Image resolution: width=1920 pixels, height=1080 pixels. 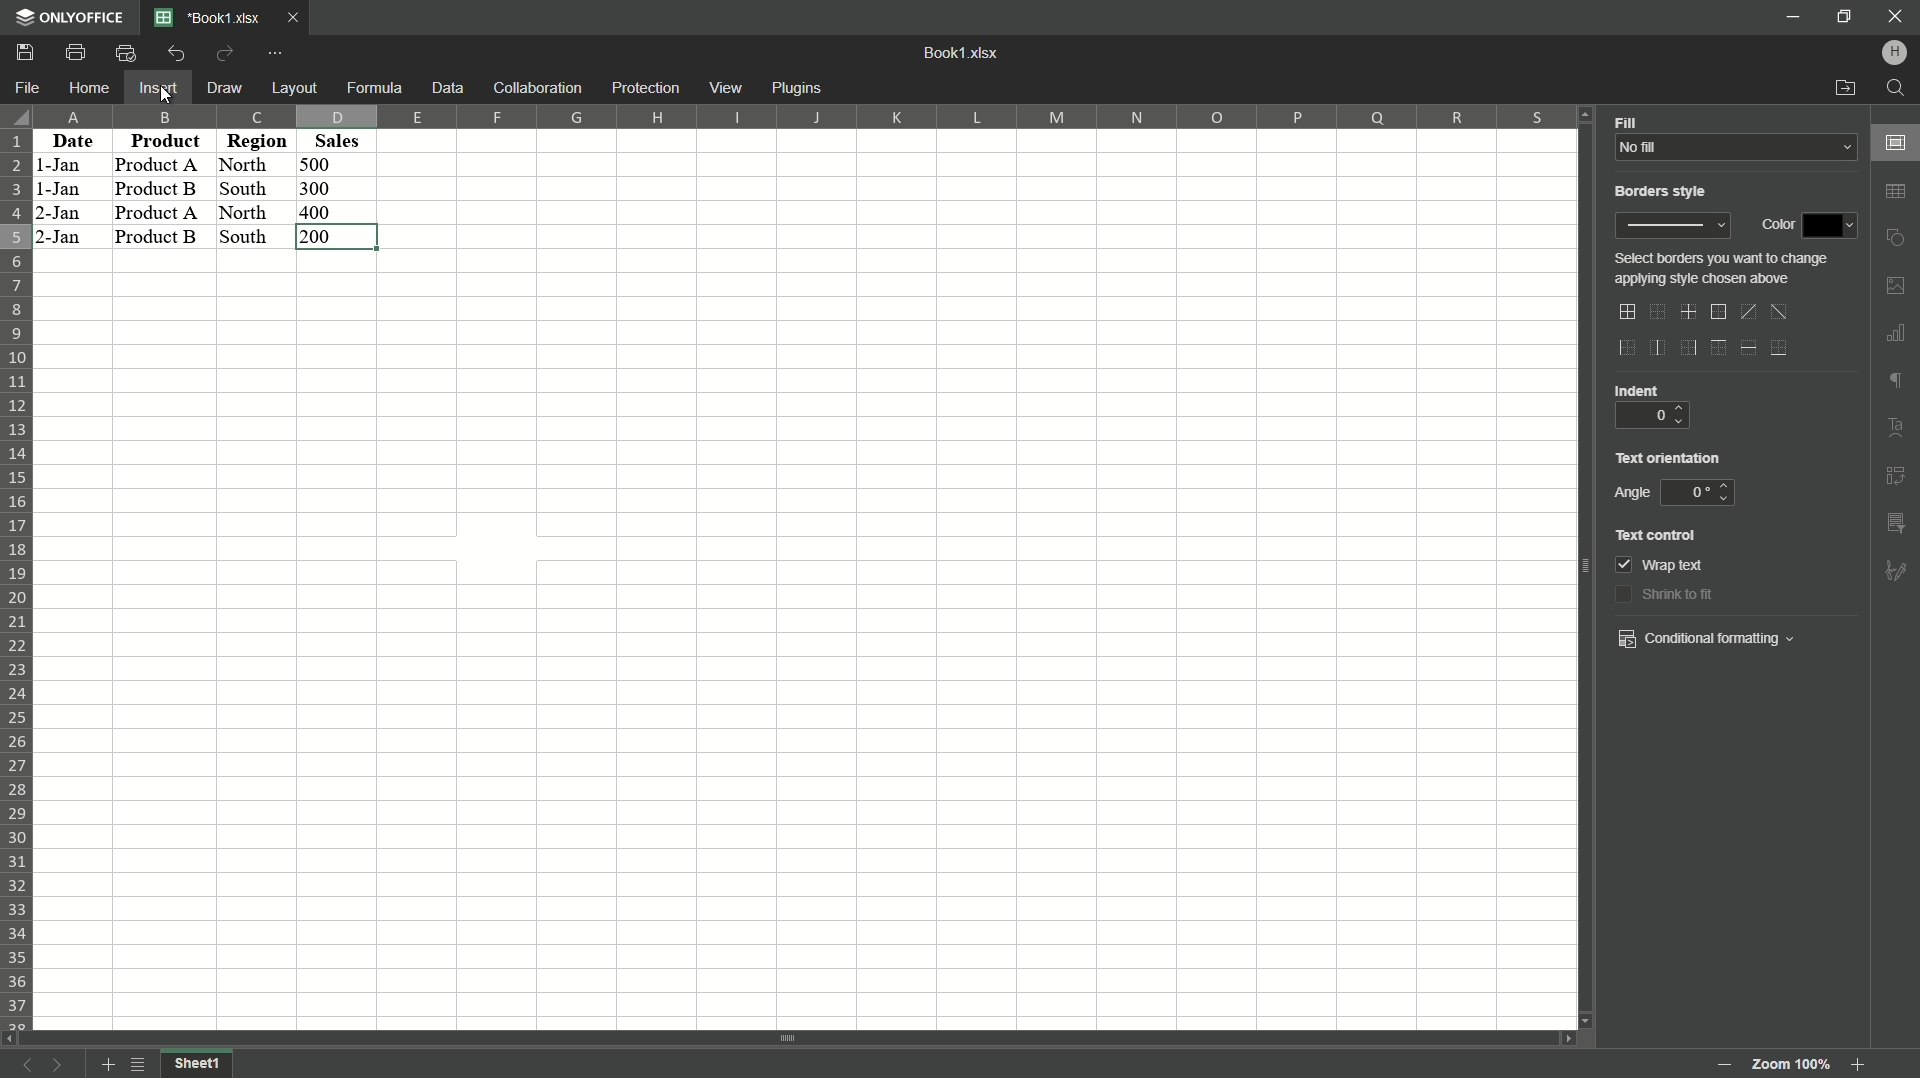 What do you see at coordinates (1627, 346) in the screenshot?
I see `outer left border` at bounding box center [1627, 346].